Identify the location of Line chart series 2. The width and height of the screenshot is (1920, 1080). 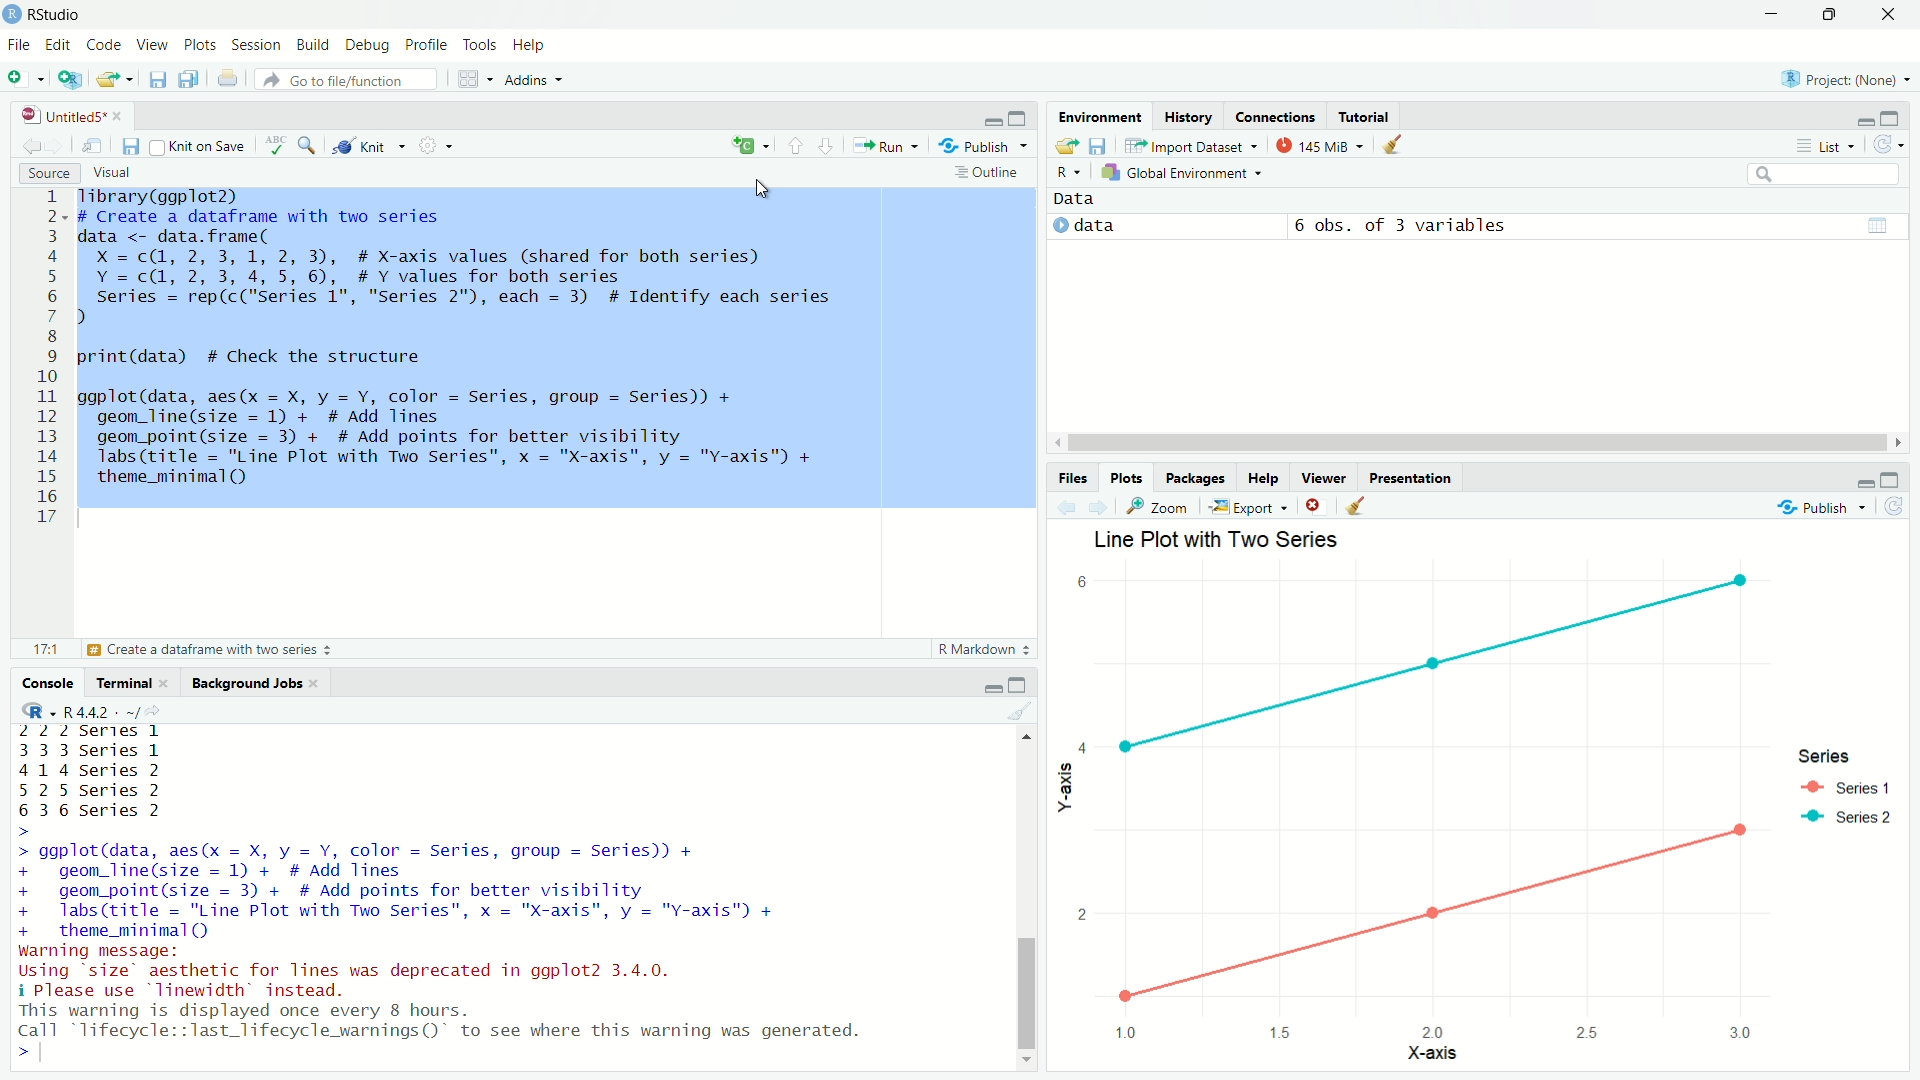
(1430, 930).